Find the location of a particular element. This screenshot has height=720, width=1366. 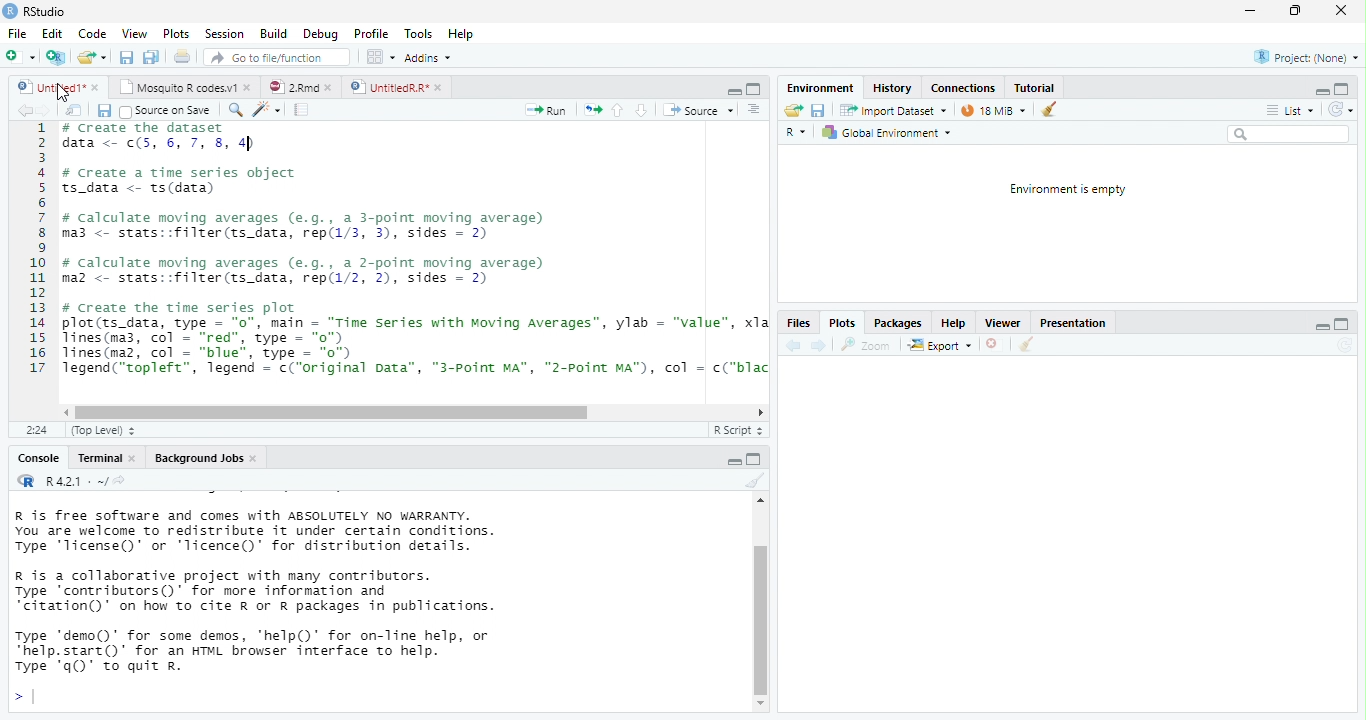

minimize is located at coordinates (754, 458).